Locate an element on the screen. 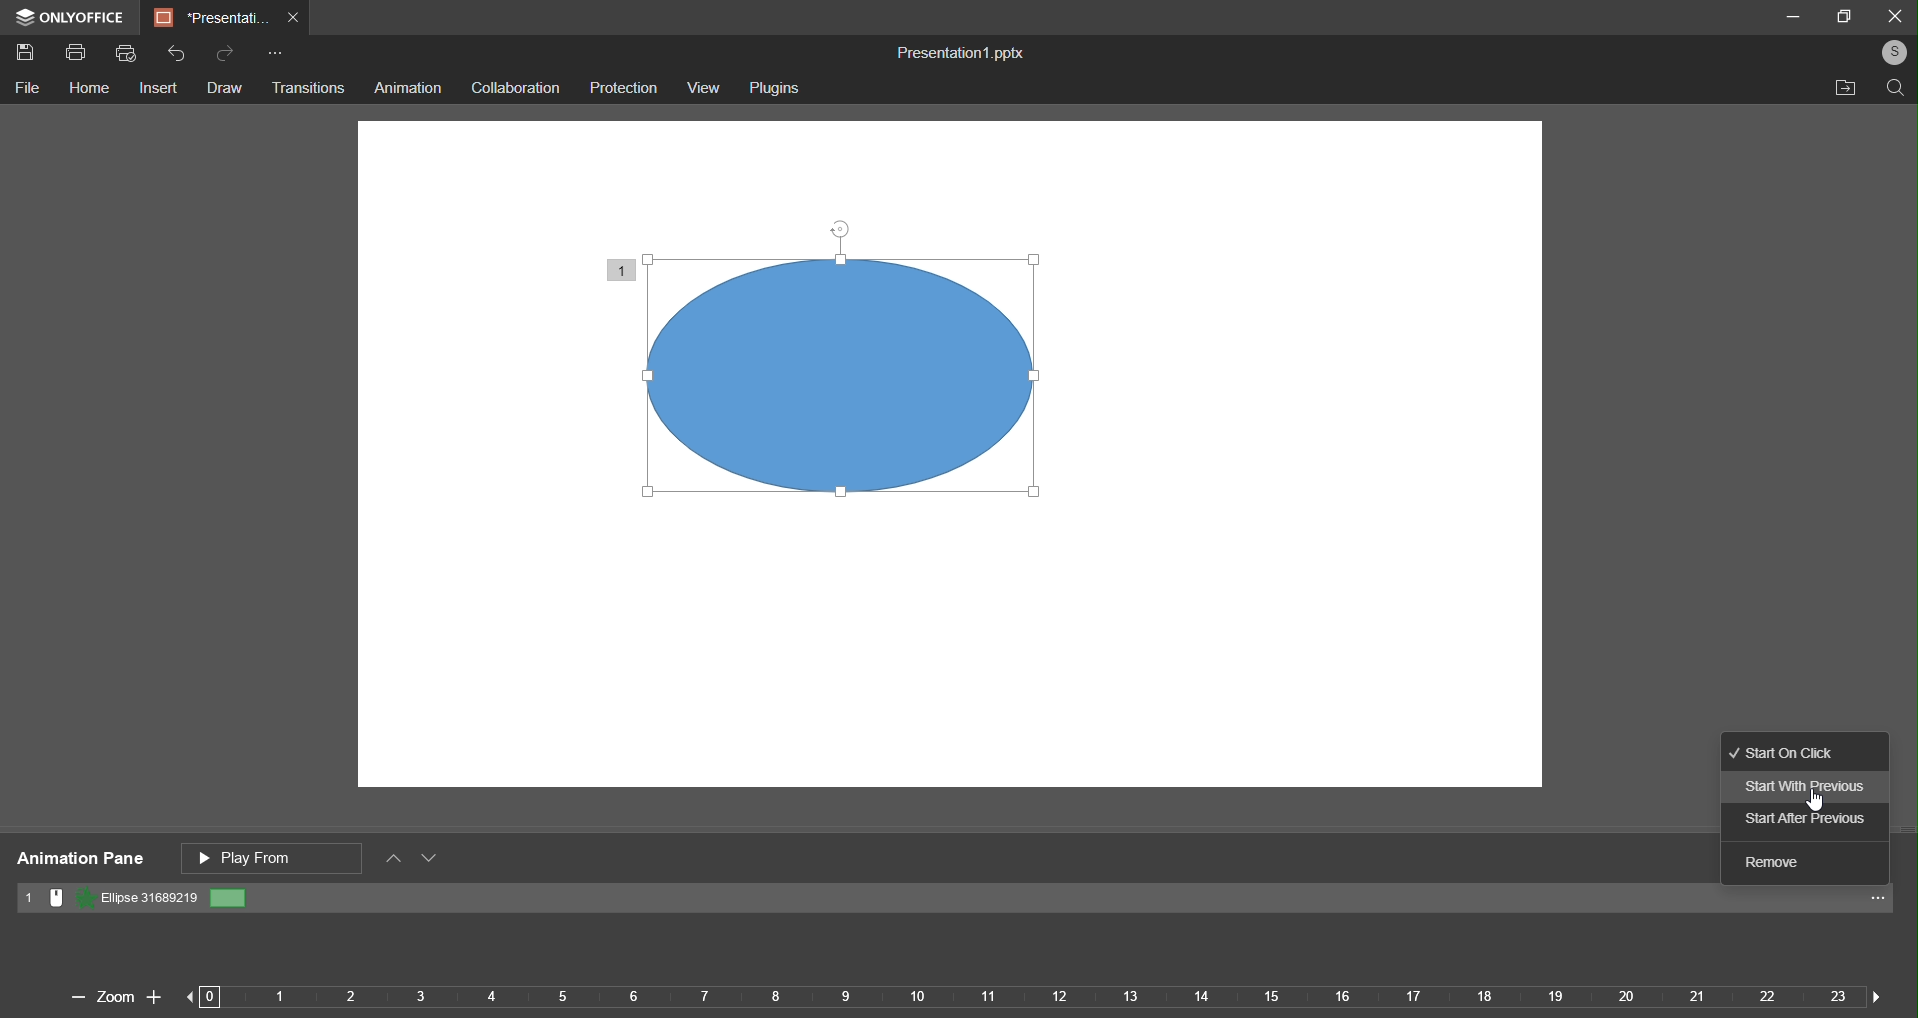 The height and width of the screenshot is (1018, 1918). login is located at coordinates (1892, 51).